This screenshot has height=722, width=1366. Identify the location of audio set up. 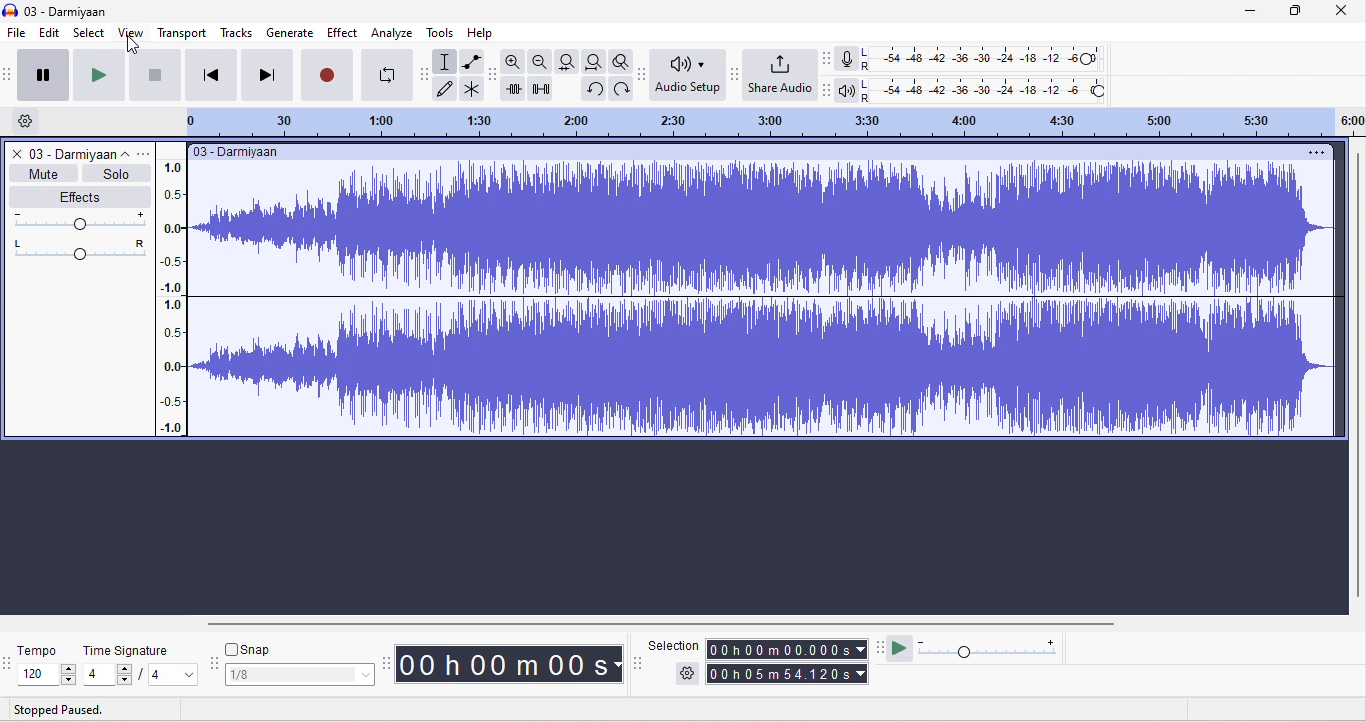
(688, 74).